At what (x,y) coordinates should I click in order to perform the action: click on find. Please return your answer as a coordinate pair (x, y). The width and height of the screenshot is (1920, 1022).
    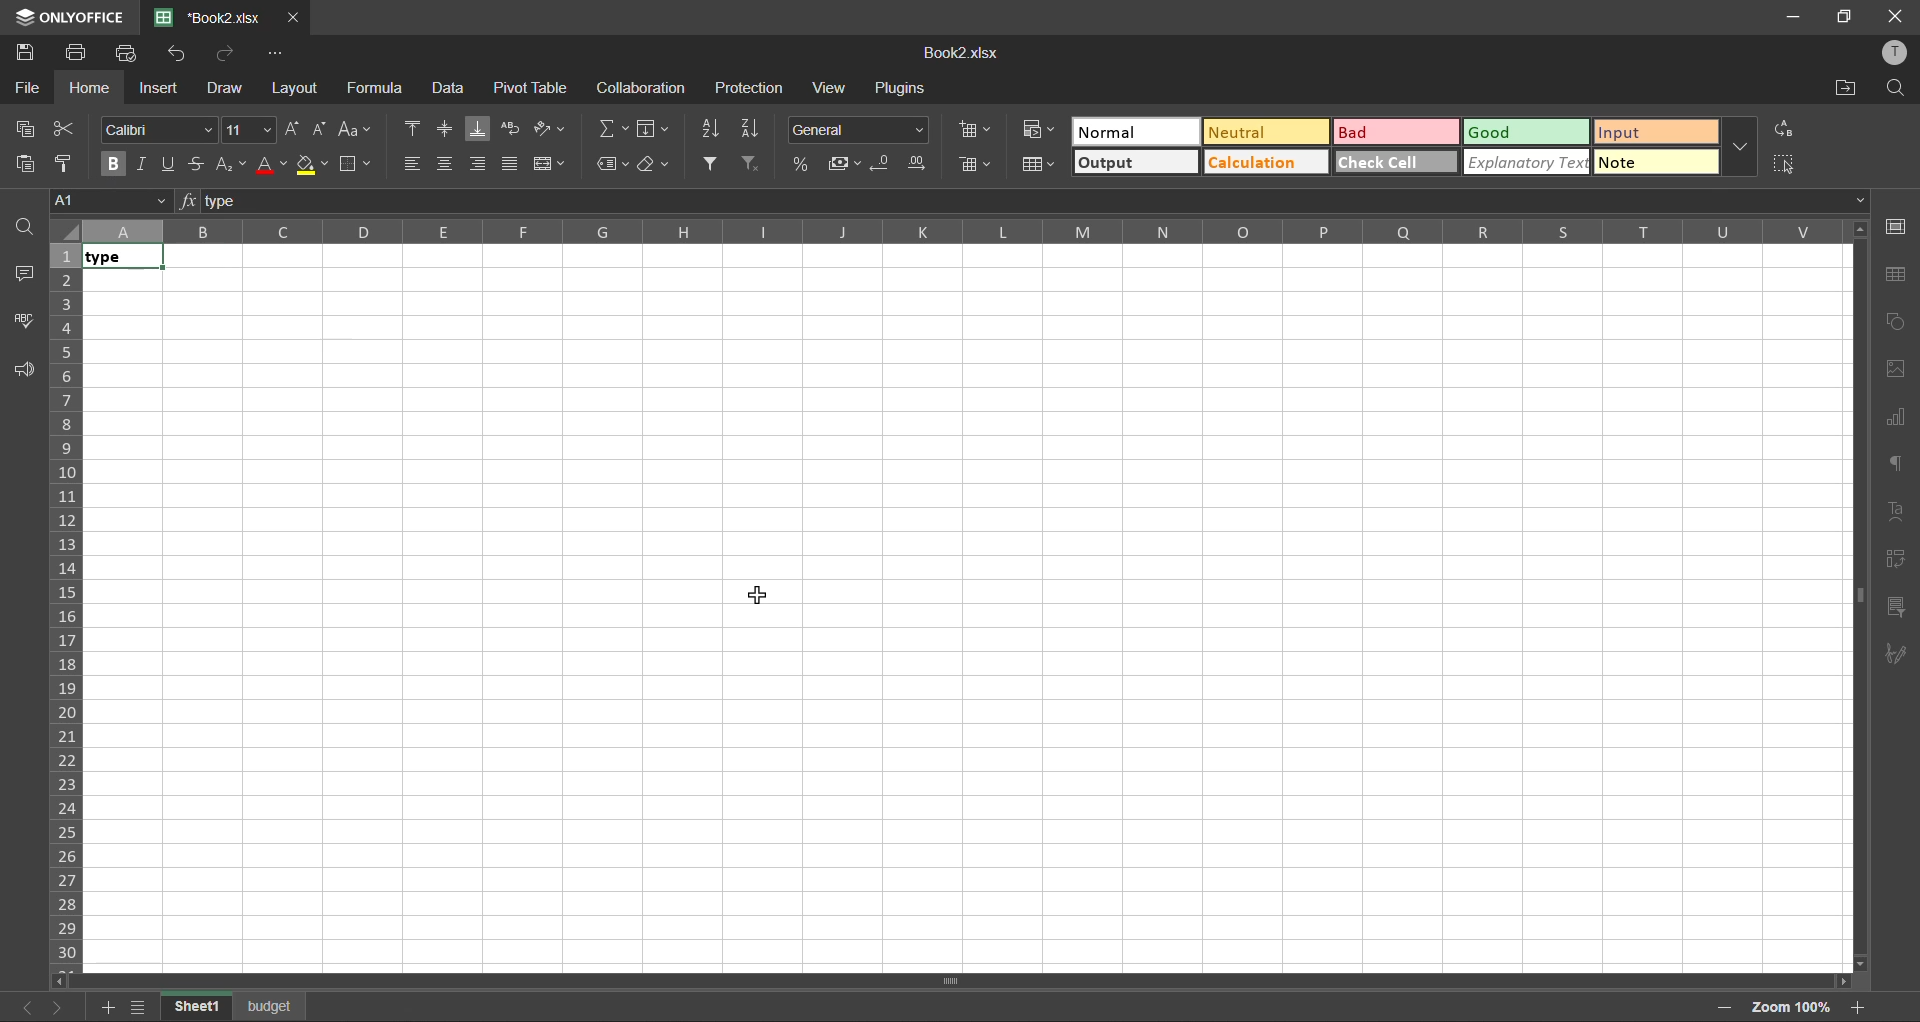
    Looking at the image, I should click on (25, 226).